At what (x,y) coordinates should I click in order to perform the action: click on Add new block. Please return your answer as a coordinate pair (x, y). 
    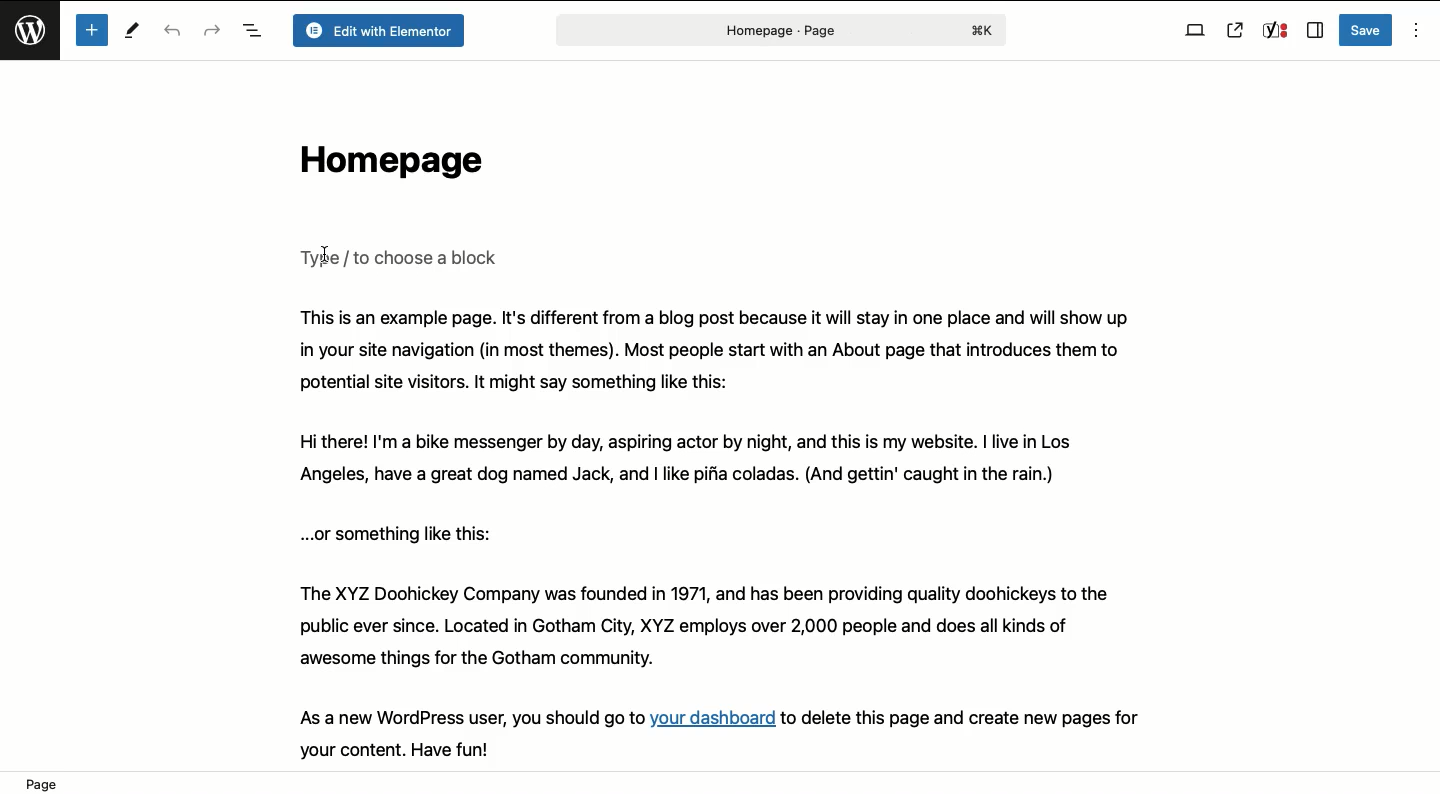
    Looking at the image, I should click on (91, 30).